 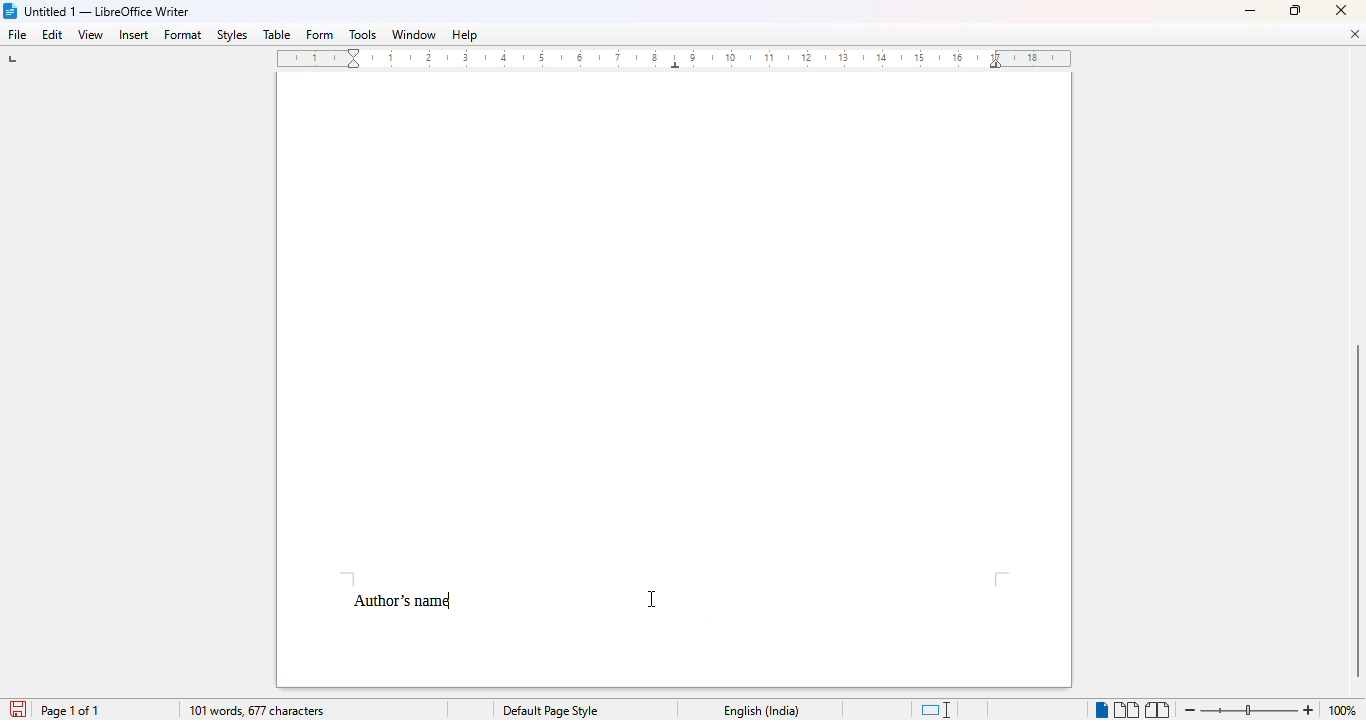 I want to click on view, so click(x=90, y=35).